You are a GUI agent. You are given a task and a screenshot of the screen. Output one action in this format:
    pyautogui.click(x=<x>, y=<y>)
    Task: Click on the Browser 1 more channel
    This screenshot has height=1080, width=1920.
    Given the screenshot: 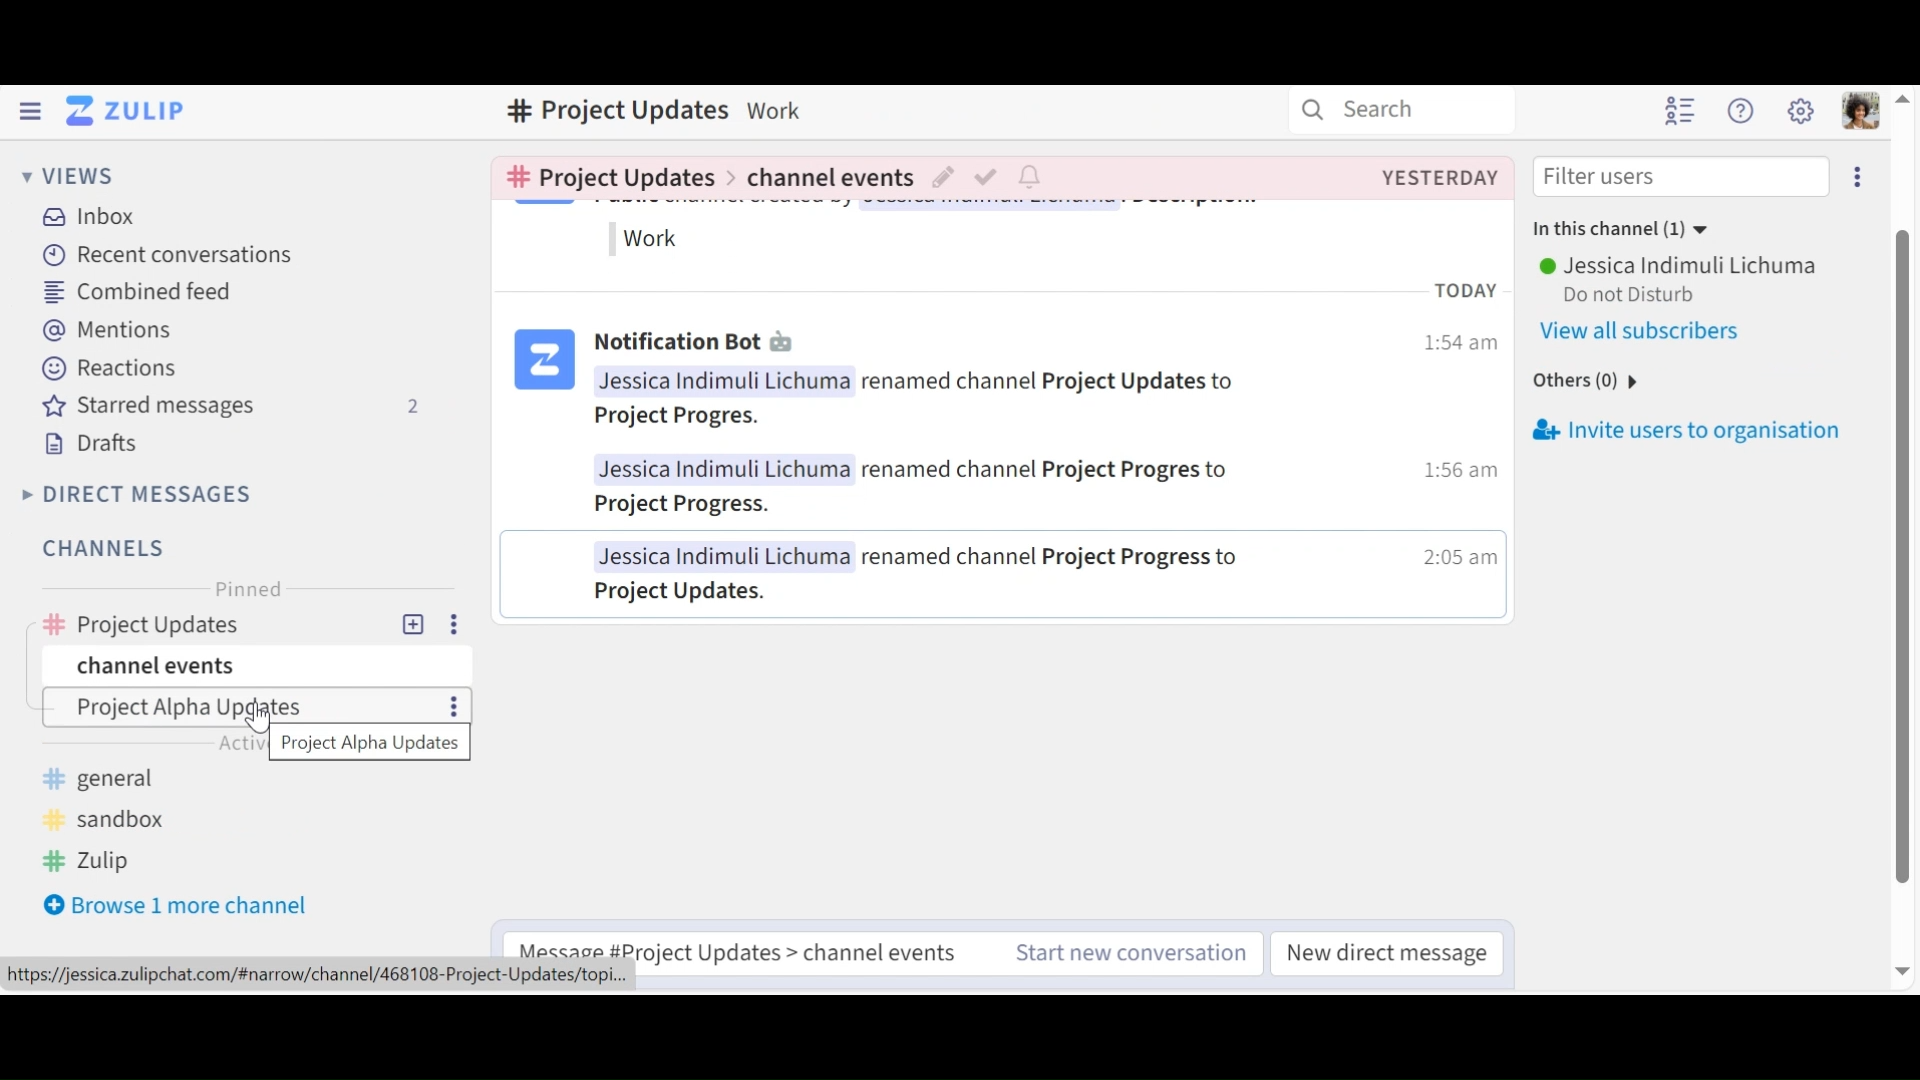 What is the action you would take?
    pyautogui.click(x=175, y=904)
    